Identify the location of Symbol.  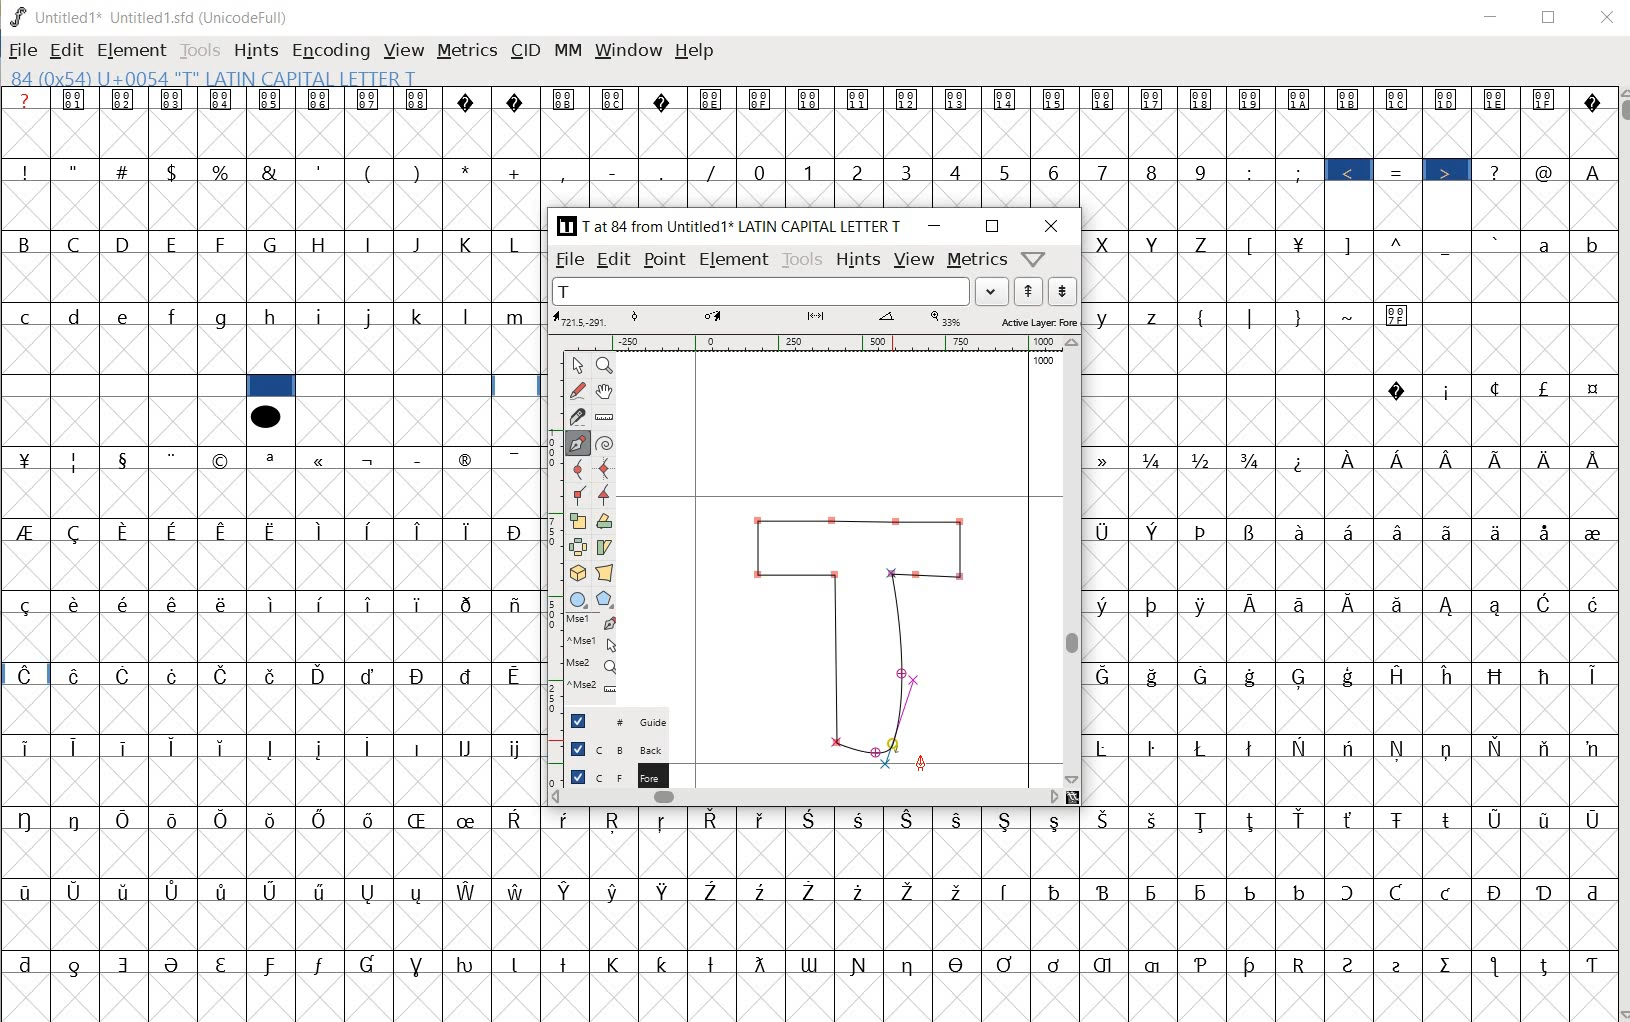
(517, 749).